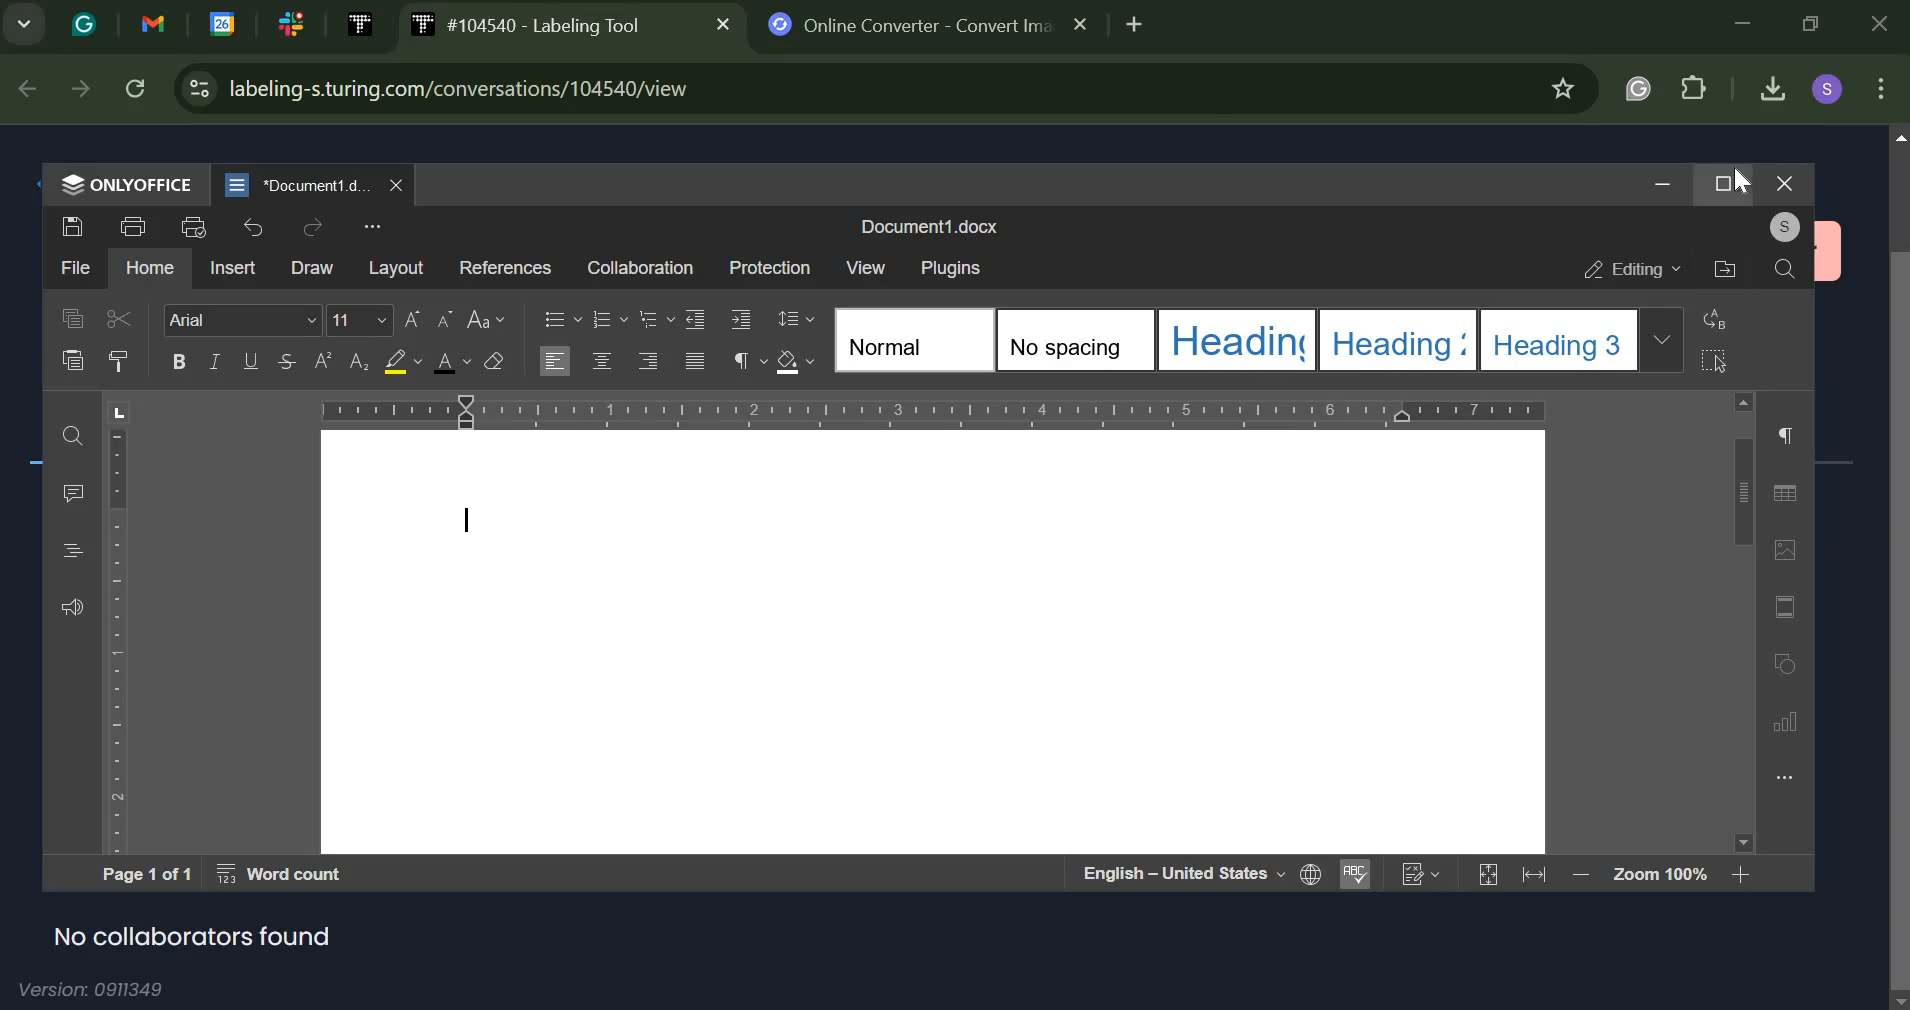 This screenshot has height=1010, width=1910. I want to click on paste, so click(122, 359).